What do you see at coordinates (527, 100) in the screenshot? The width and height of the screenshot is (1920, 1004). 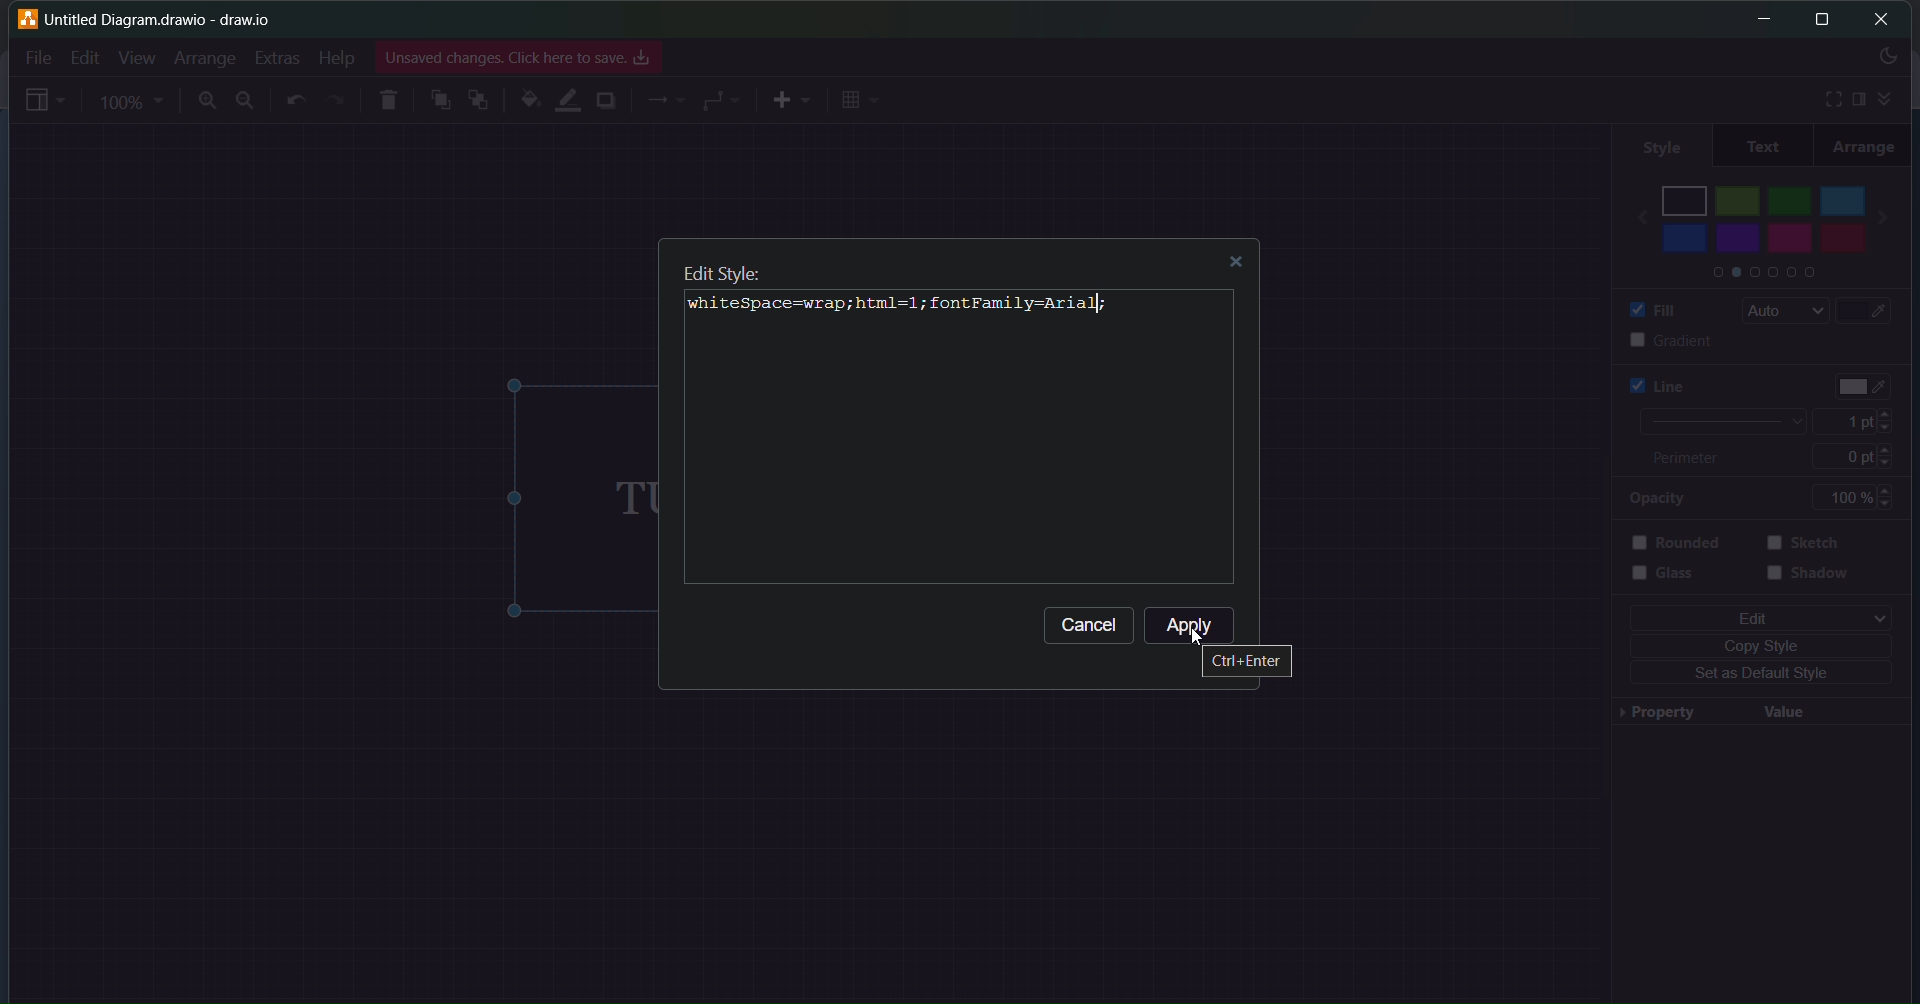 I see `fill color` at bounding box center [527, 100].